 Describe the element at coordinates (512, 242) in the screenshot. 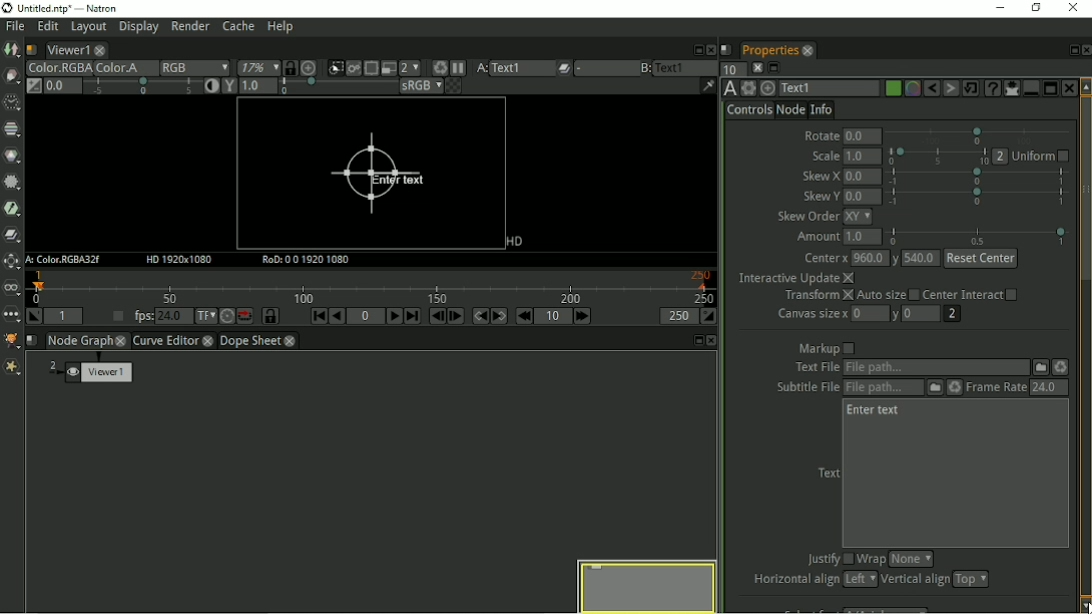

I see `HD` at that location.